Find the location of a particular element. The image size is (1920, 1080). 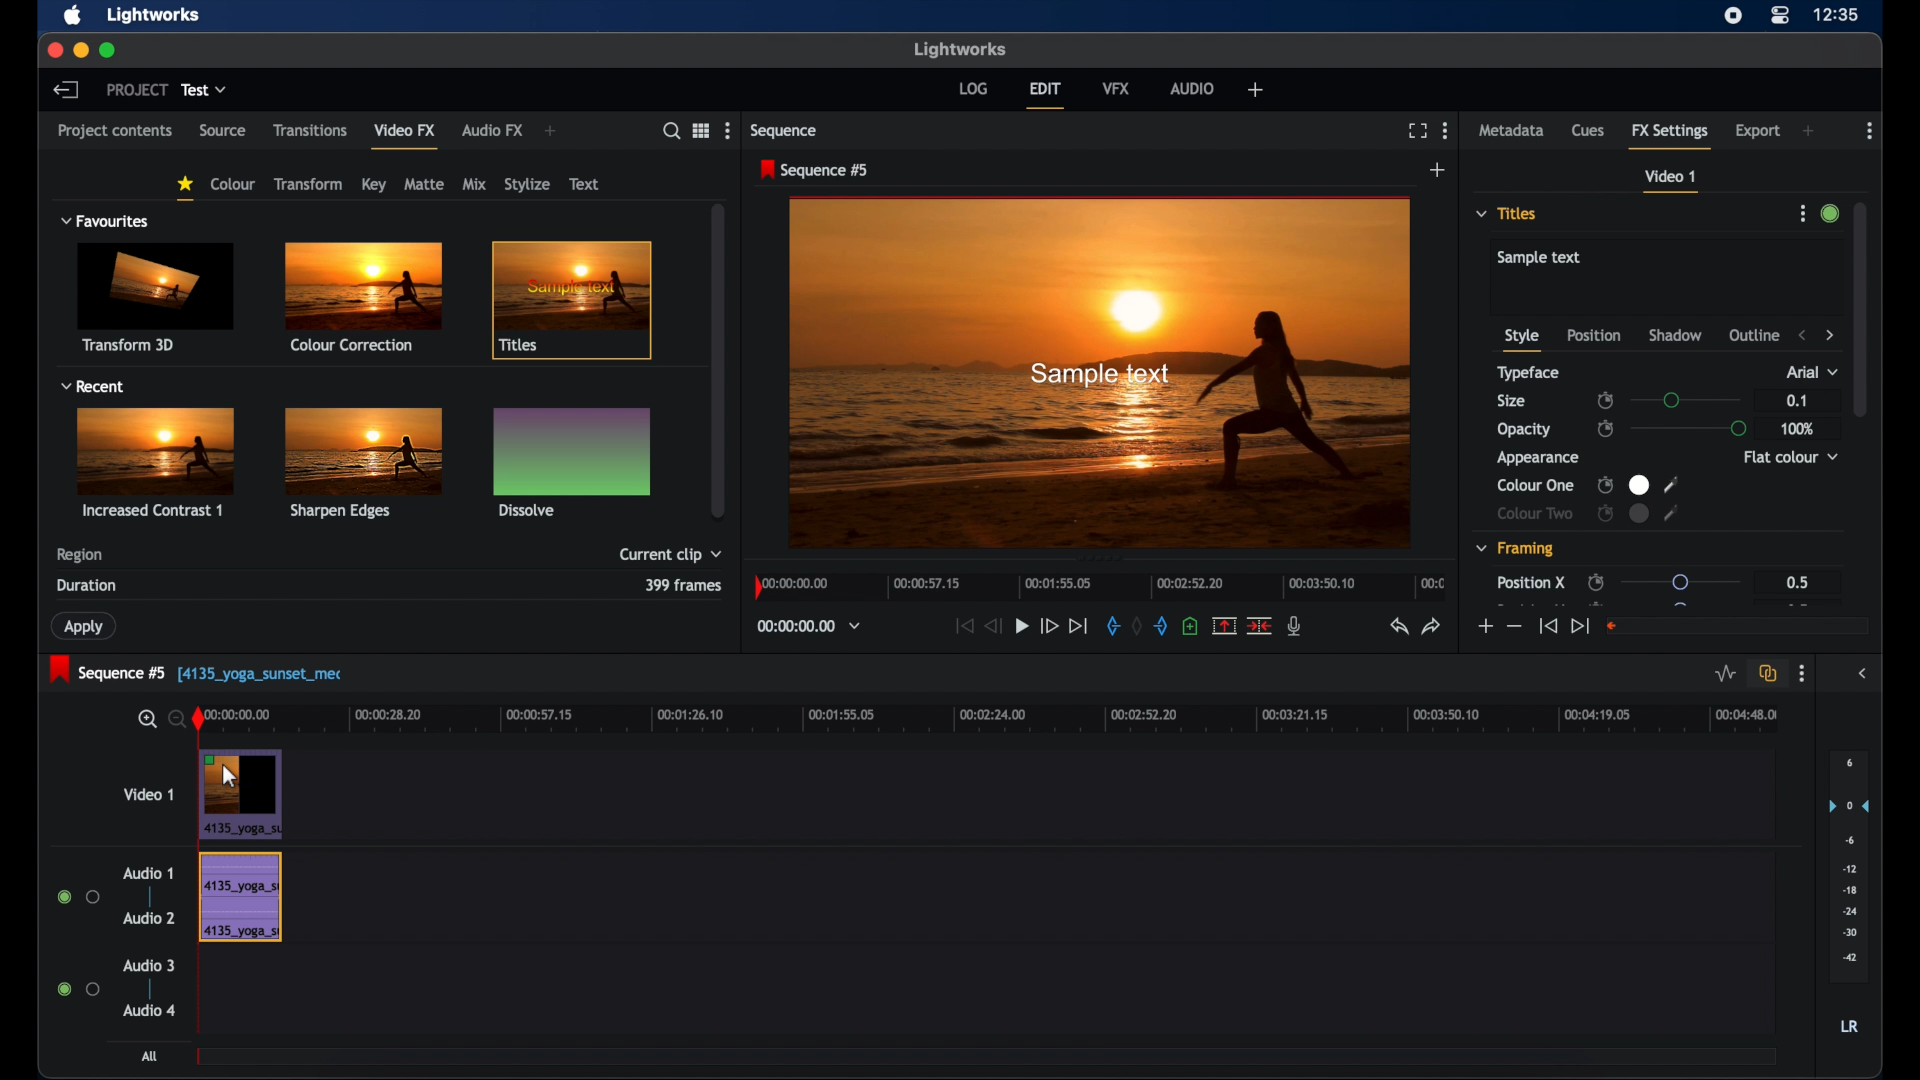

jump to start is located at coordinates (962, 626).